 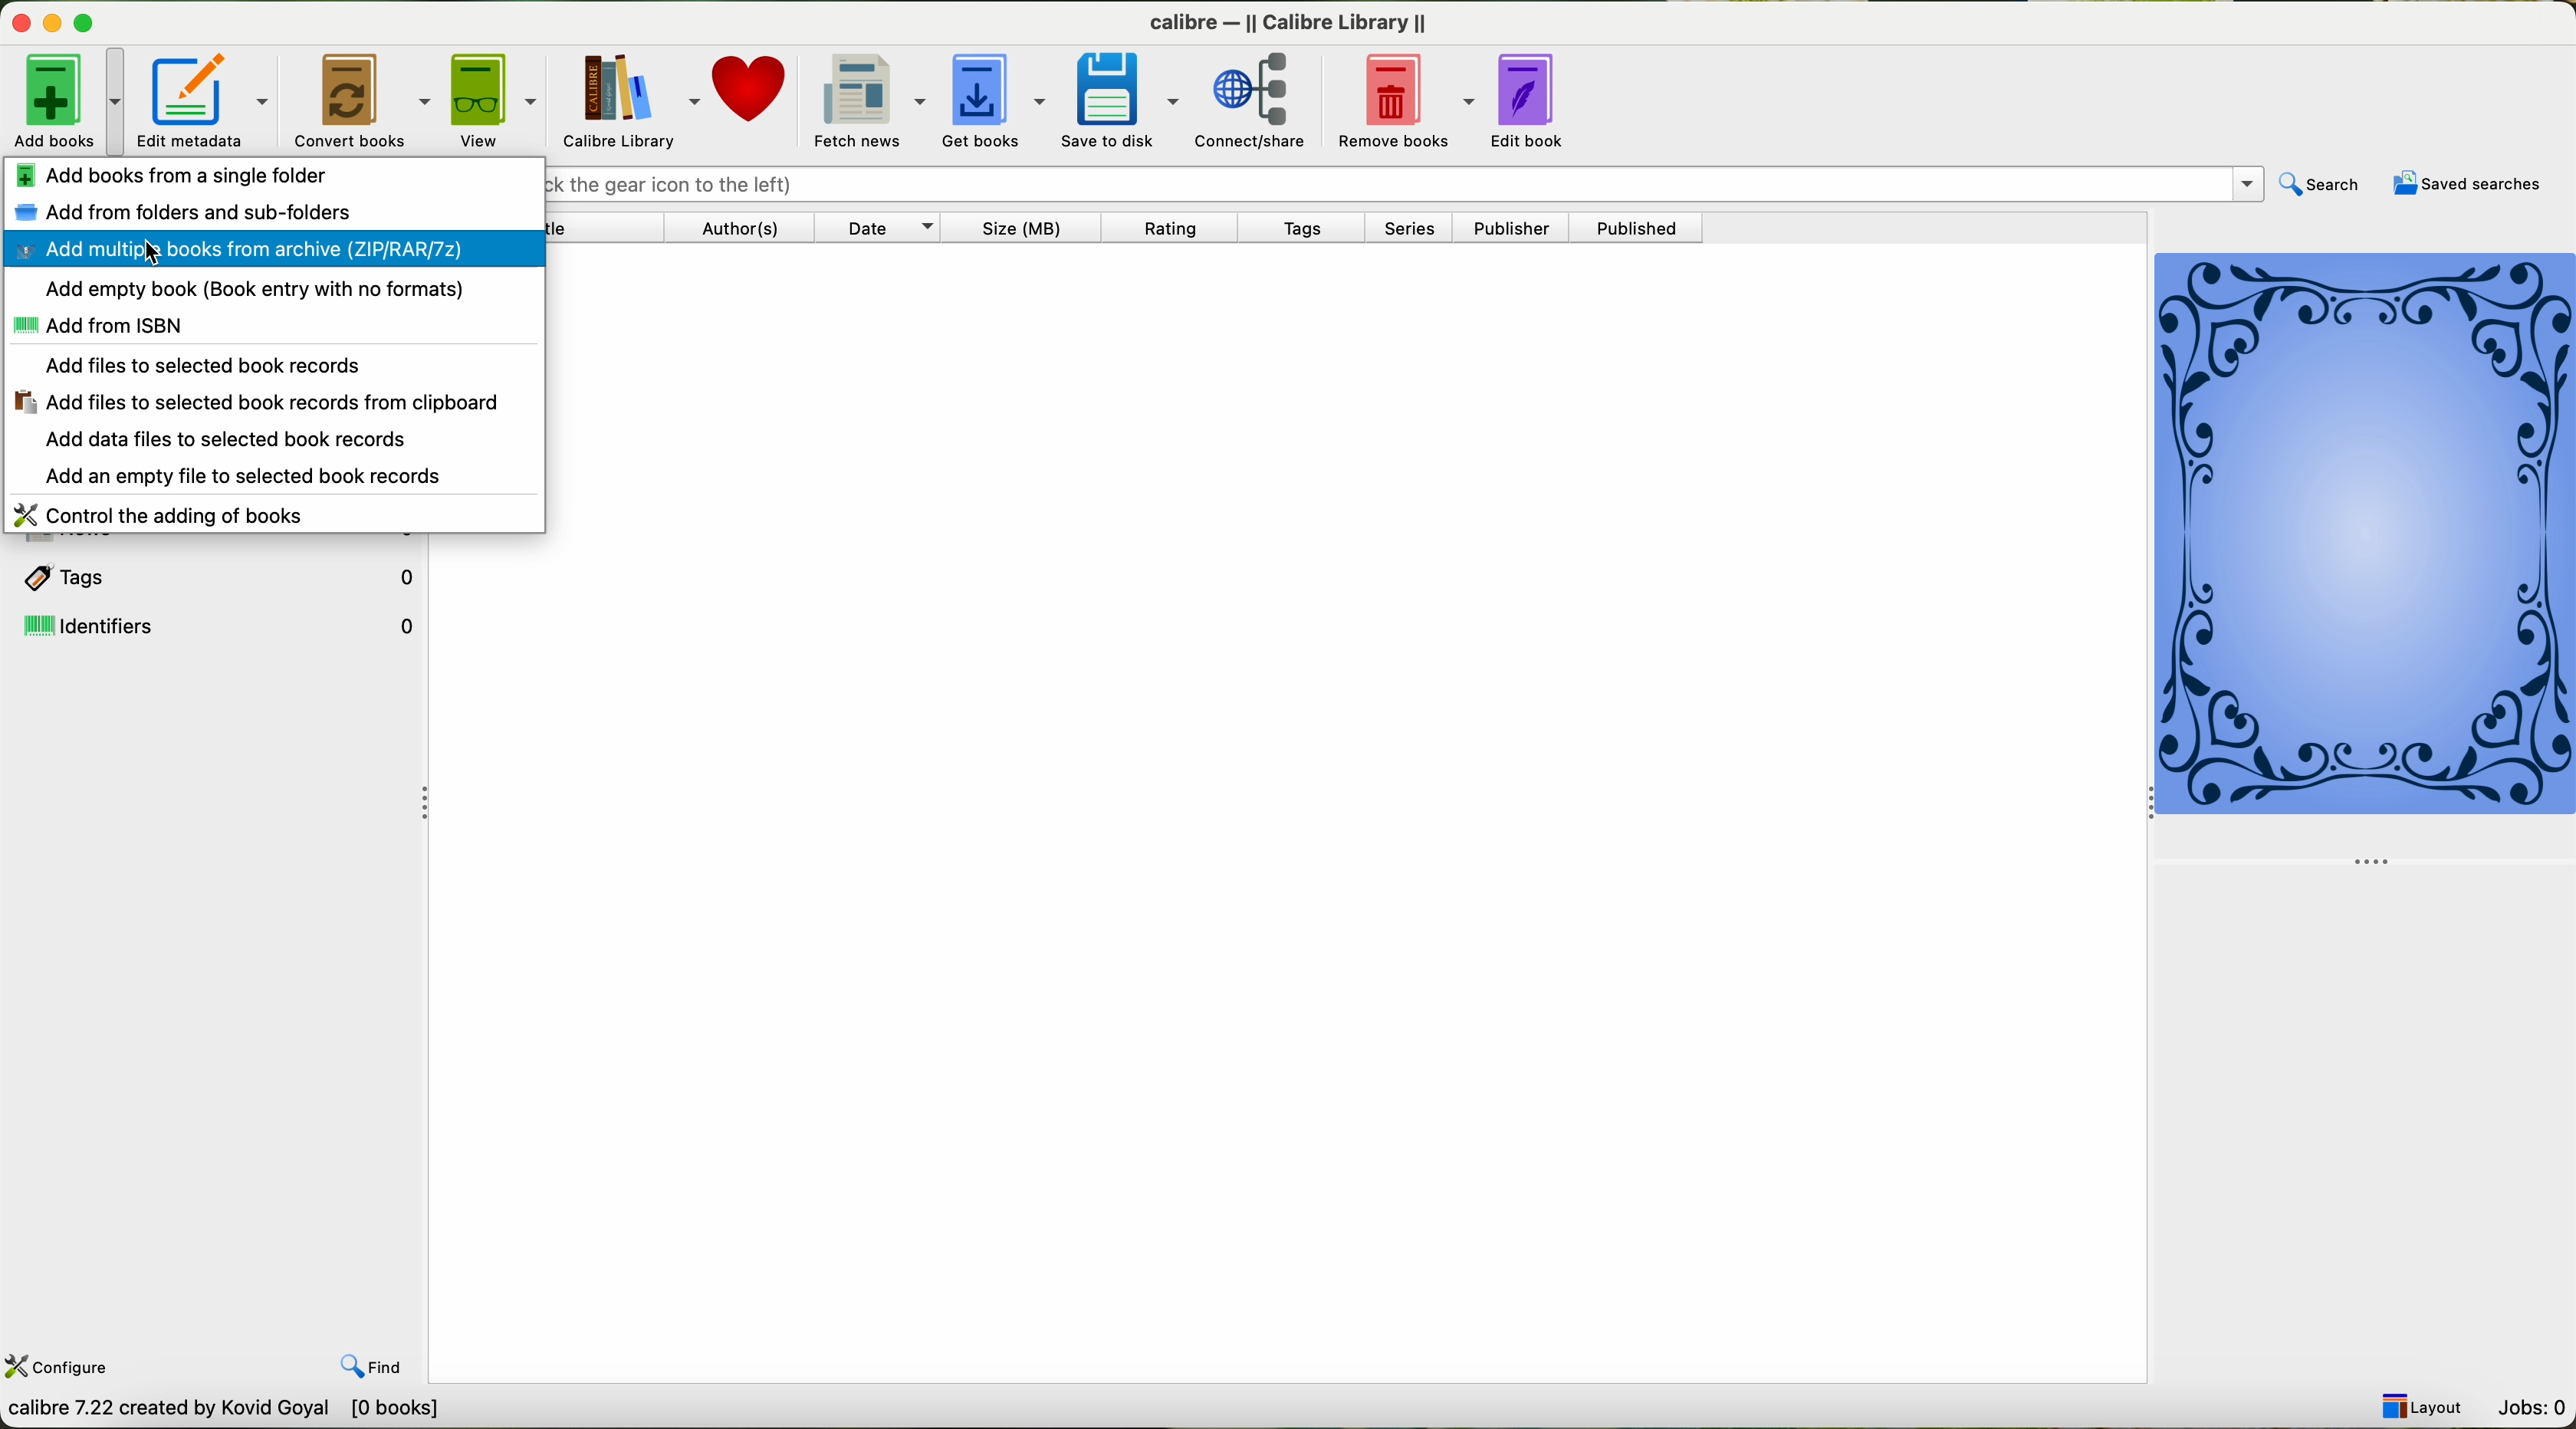 What do you see at coordinates (64, 98) in the screenshot?
I see `on add books` at bounding box center [64, 98].